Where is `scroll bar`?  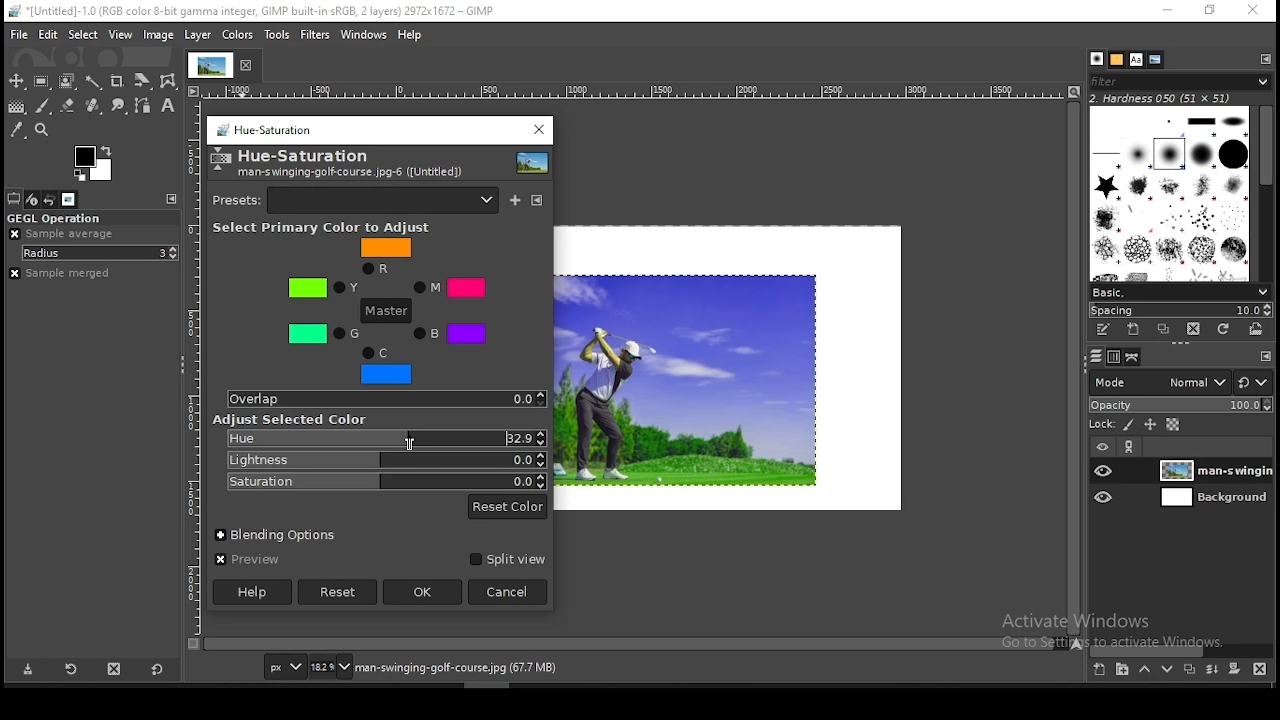
scroll bar is located at coordinates (1188, 651).